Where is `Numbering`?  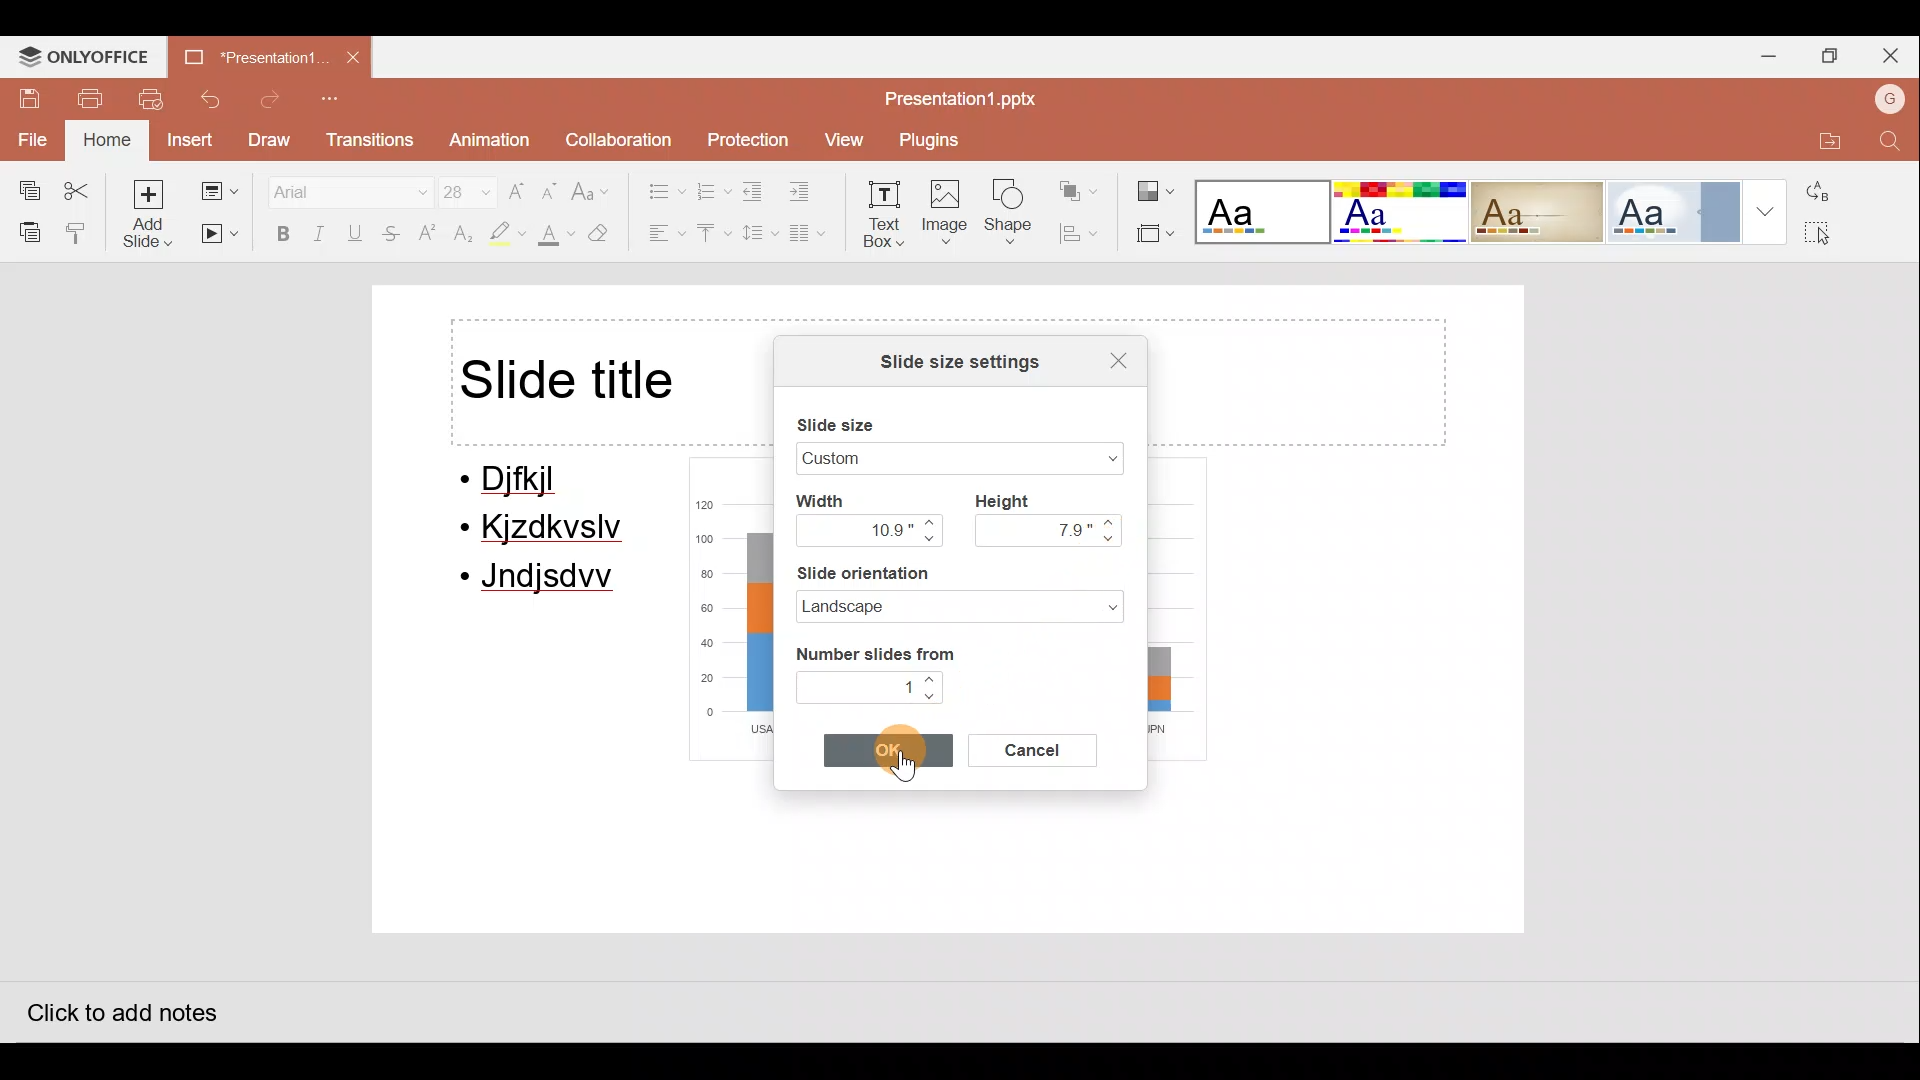
Numbering is located at coordinates (714, 189).